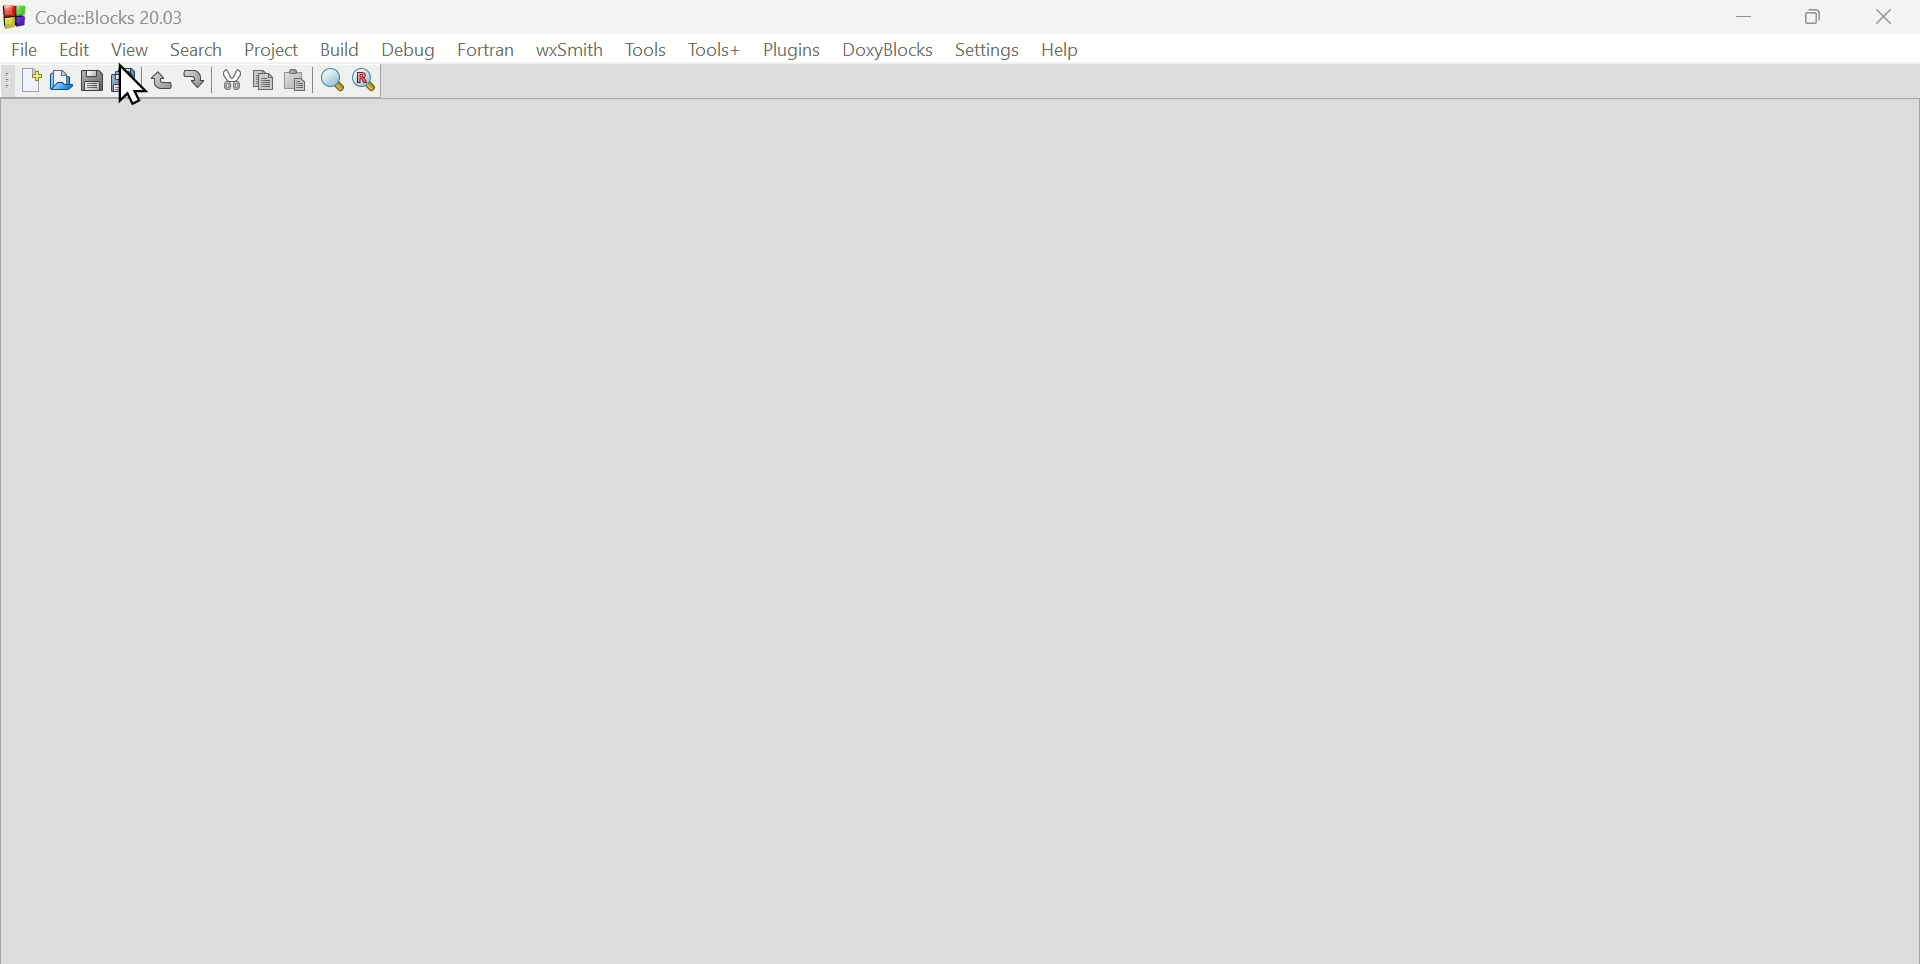  Describe the element at coordinates (16, 15) in the screenshot. I see `Icon` at that location.